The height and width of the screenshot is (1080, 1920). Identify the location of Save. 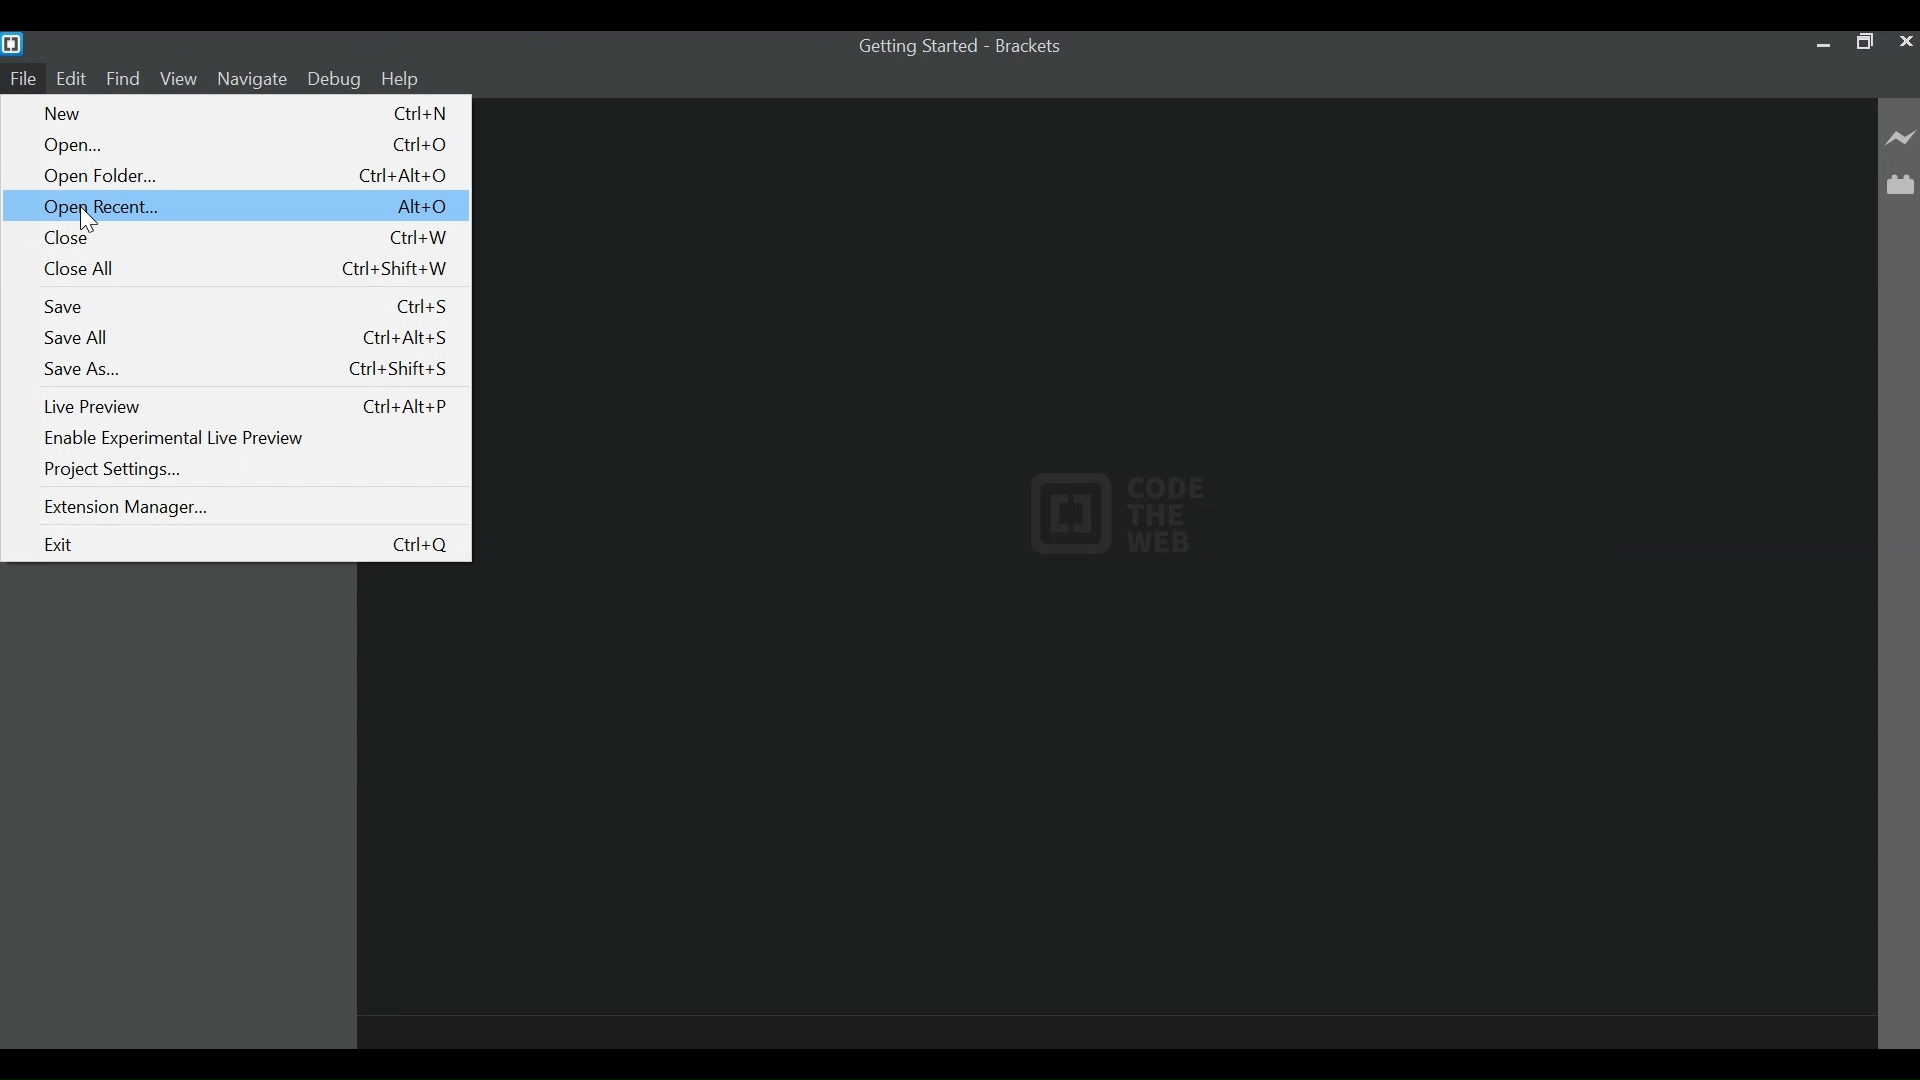
(247, 306).